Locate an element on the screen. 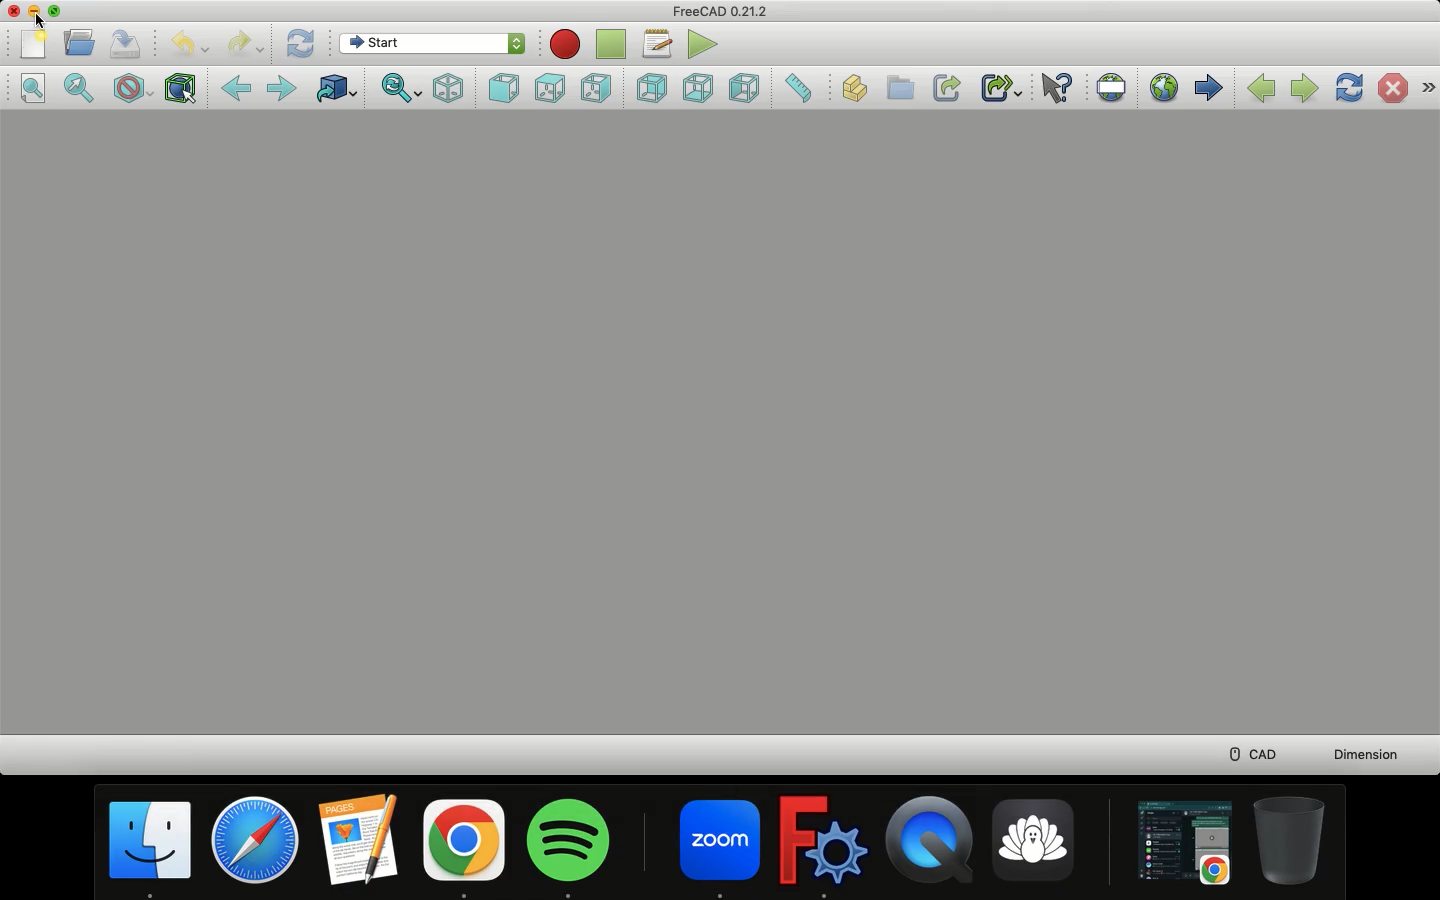 The width and height of the screenshot is (1440, 900). Measure distance is located at coordinates (801, 87).